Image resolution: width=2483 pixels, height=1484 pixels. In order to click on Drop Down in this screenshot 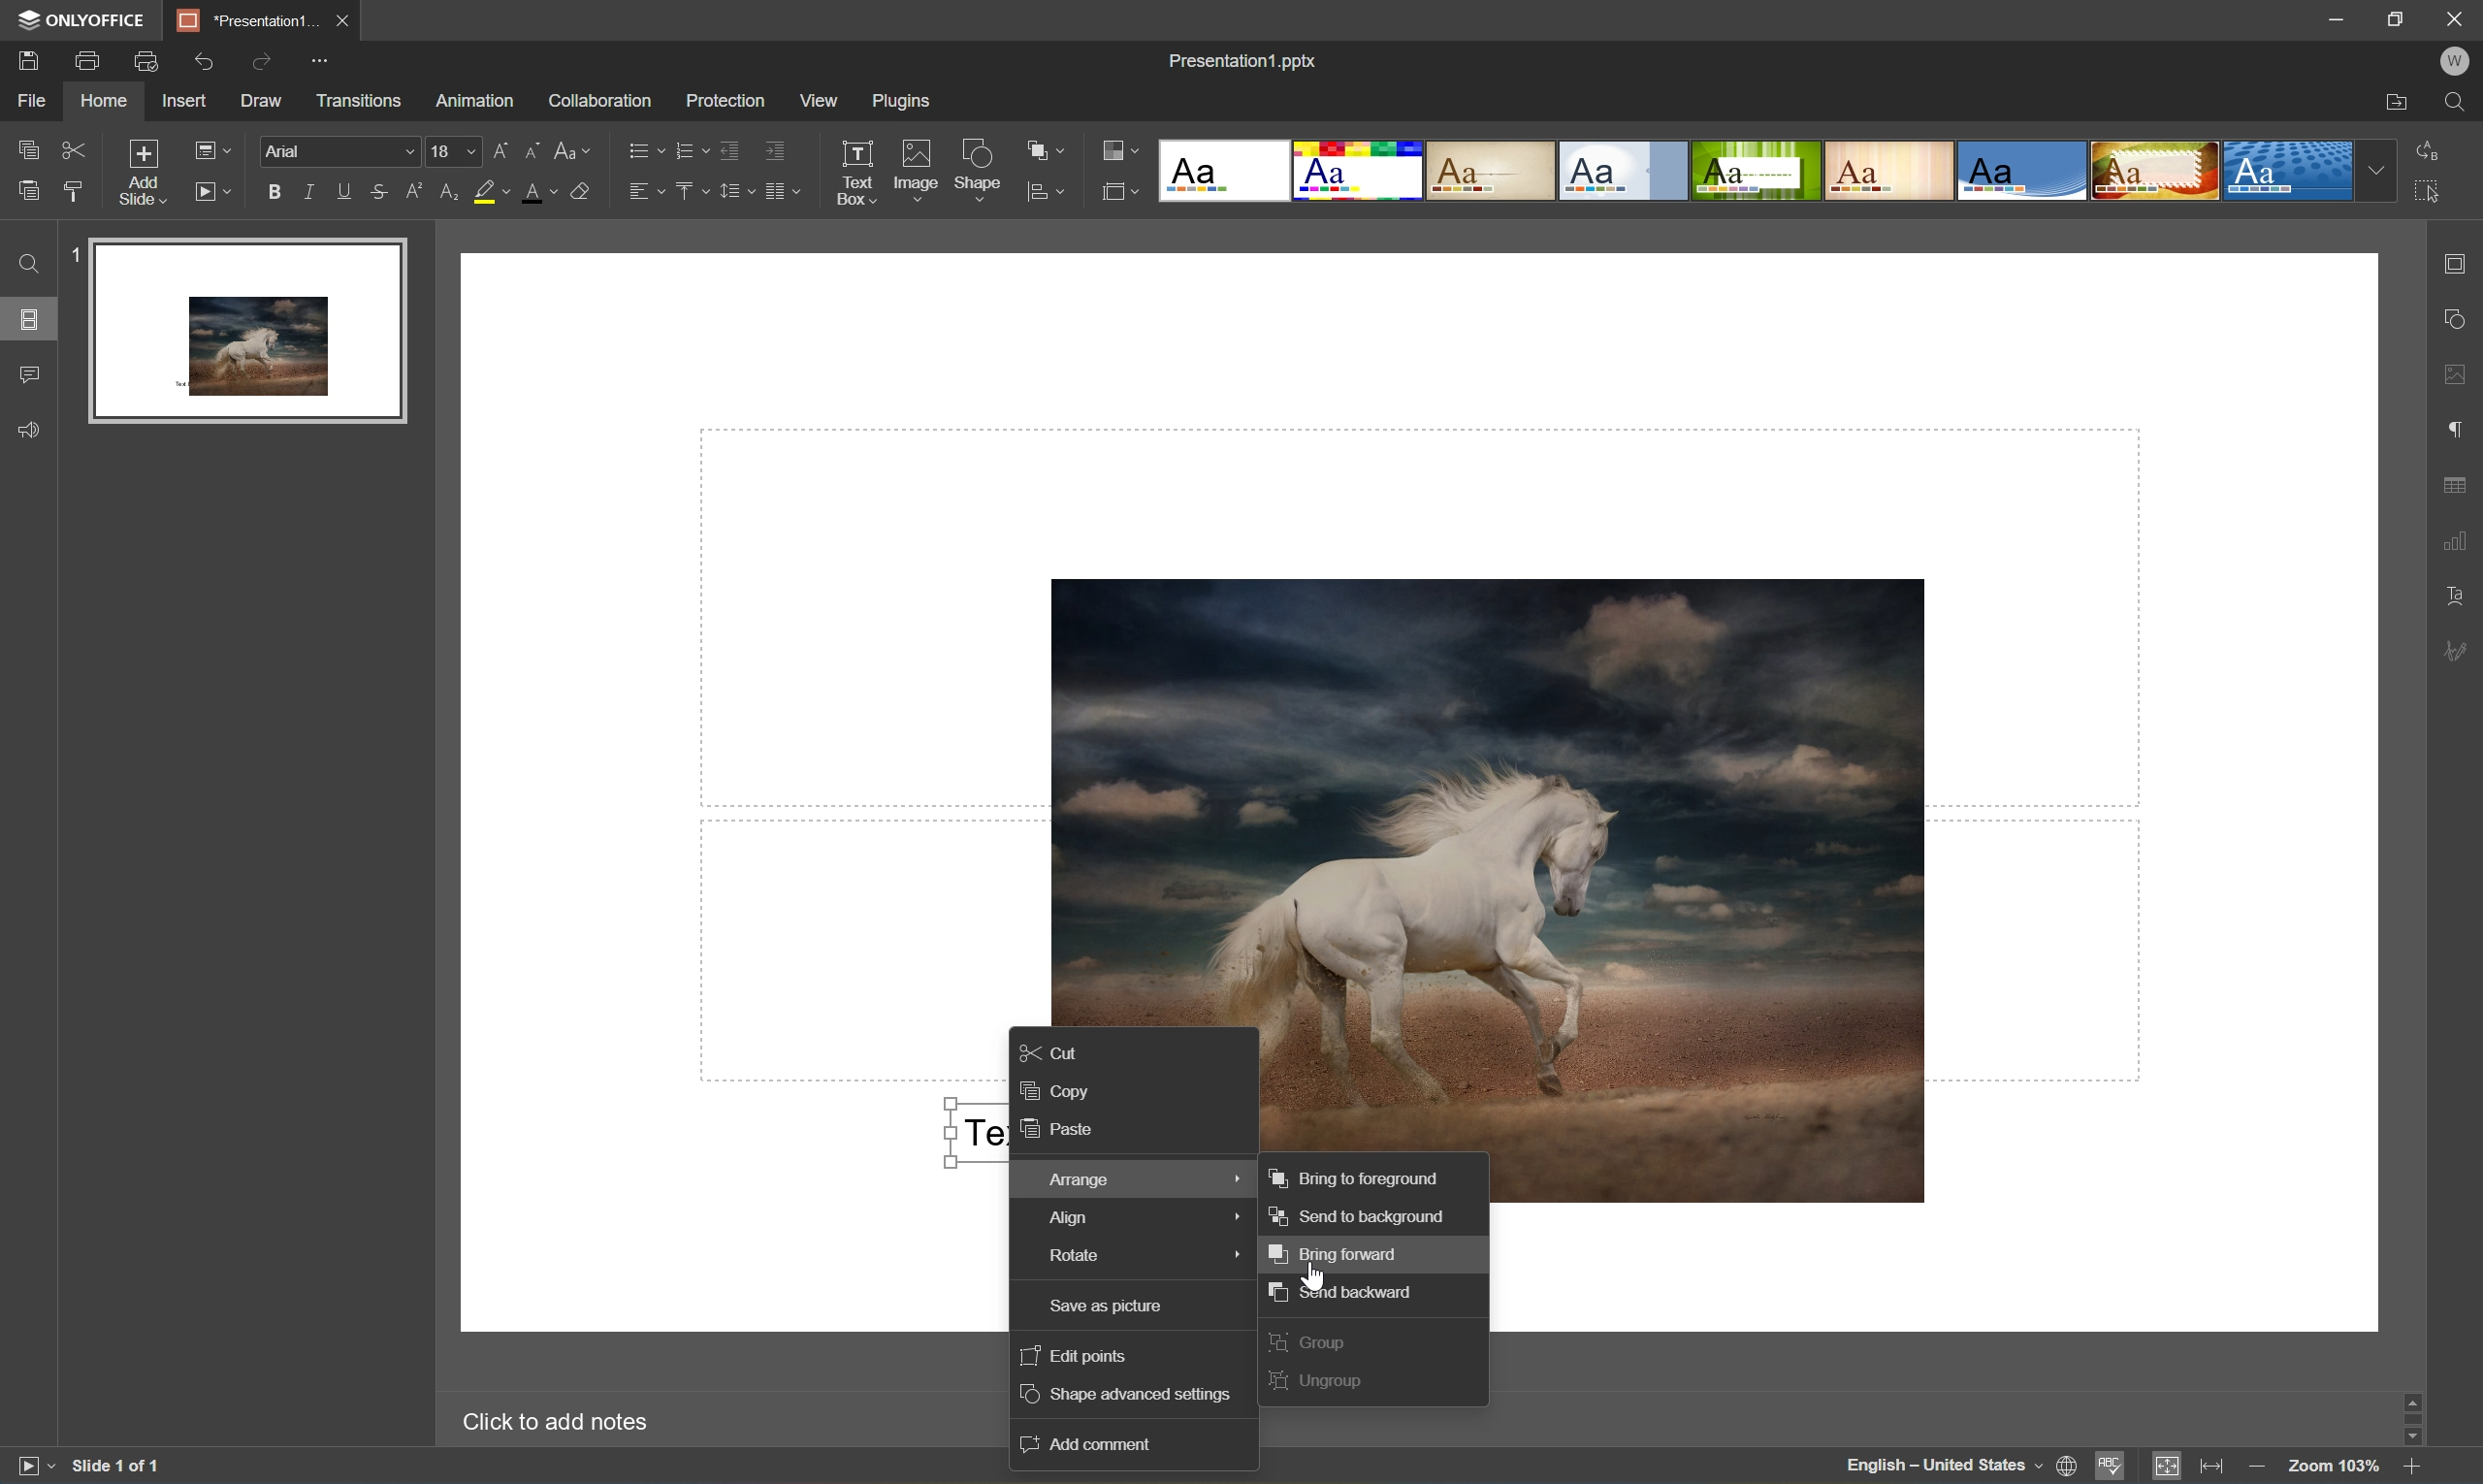, I will do `click(2381, 169)`.